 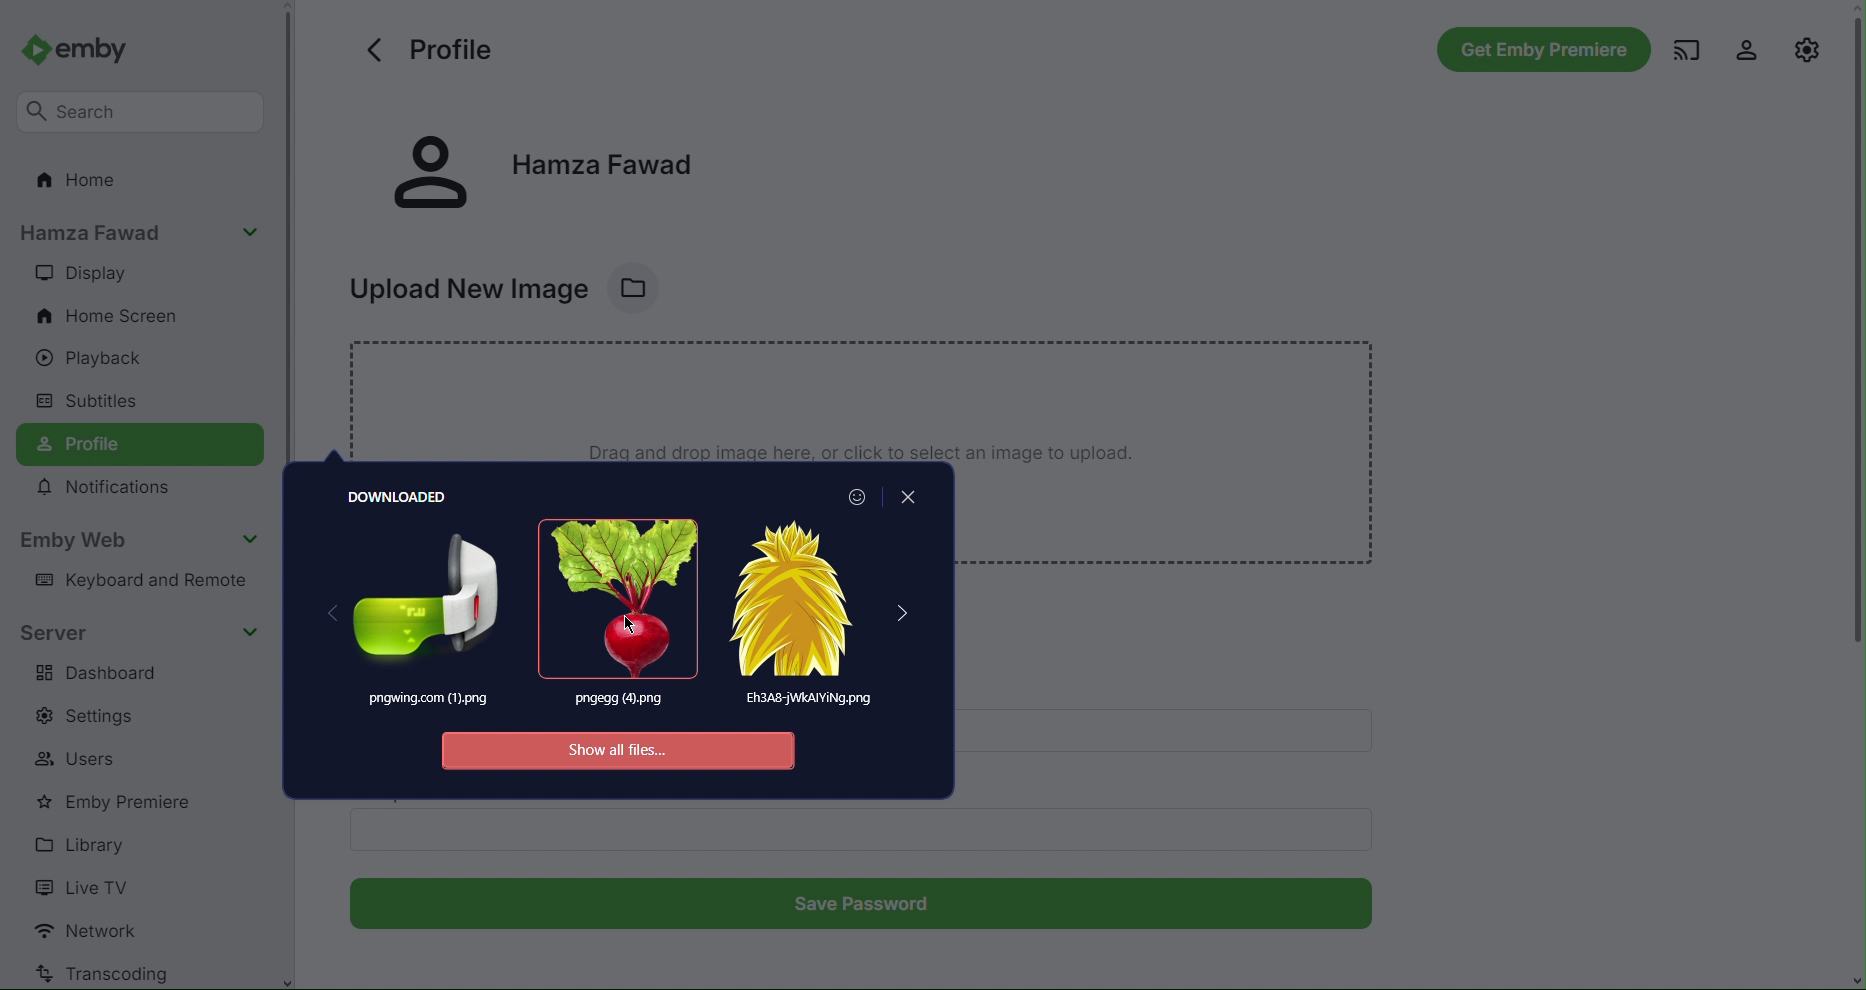 I want to click on Cast Media, so click(x=1683, y=50).